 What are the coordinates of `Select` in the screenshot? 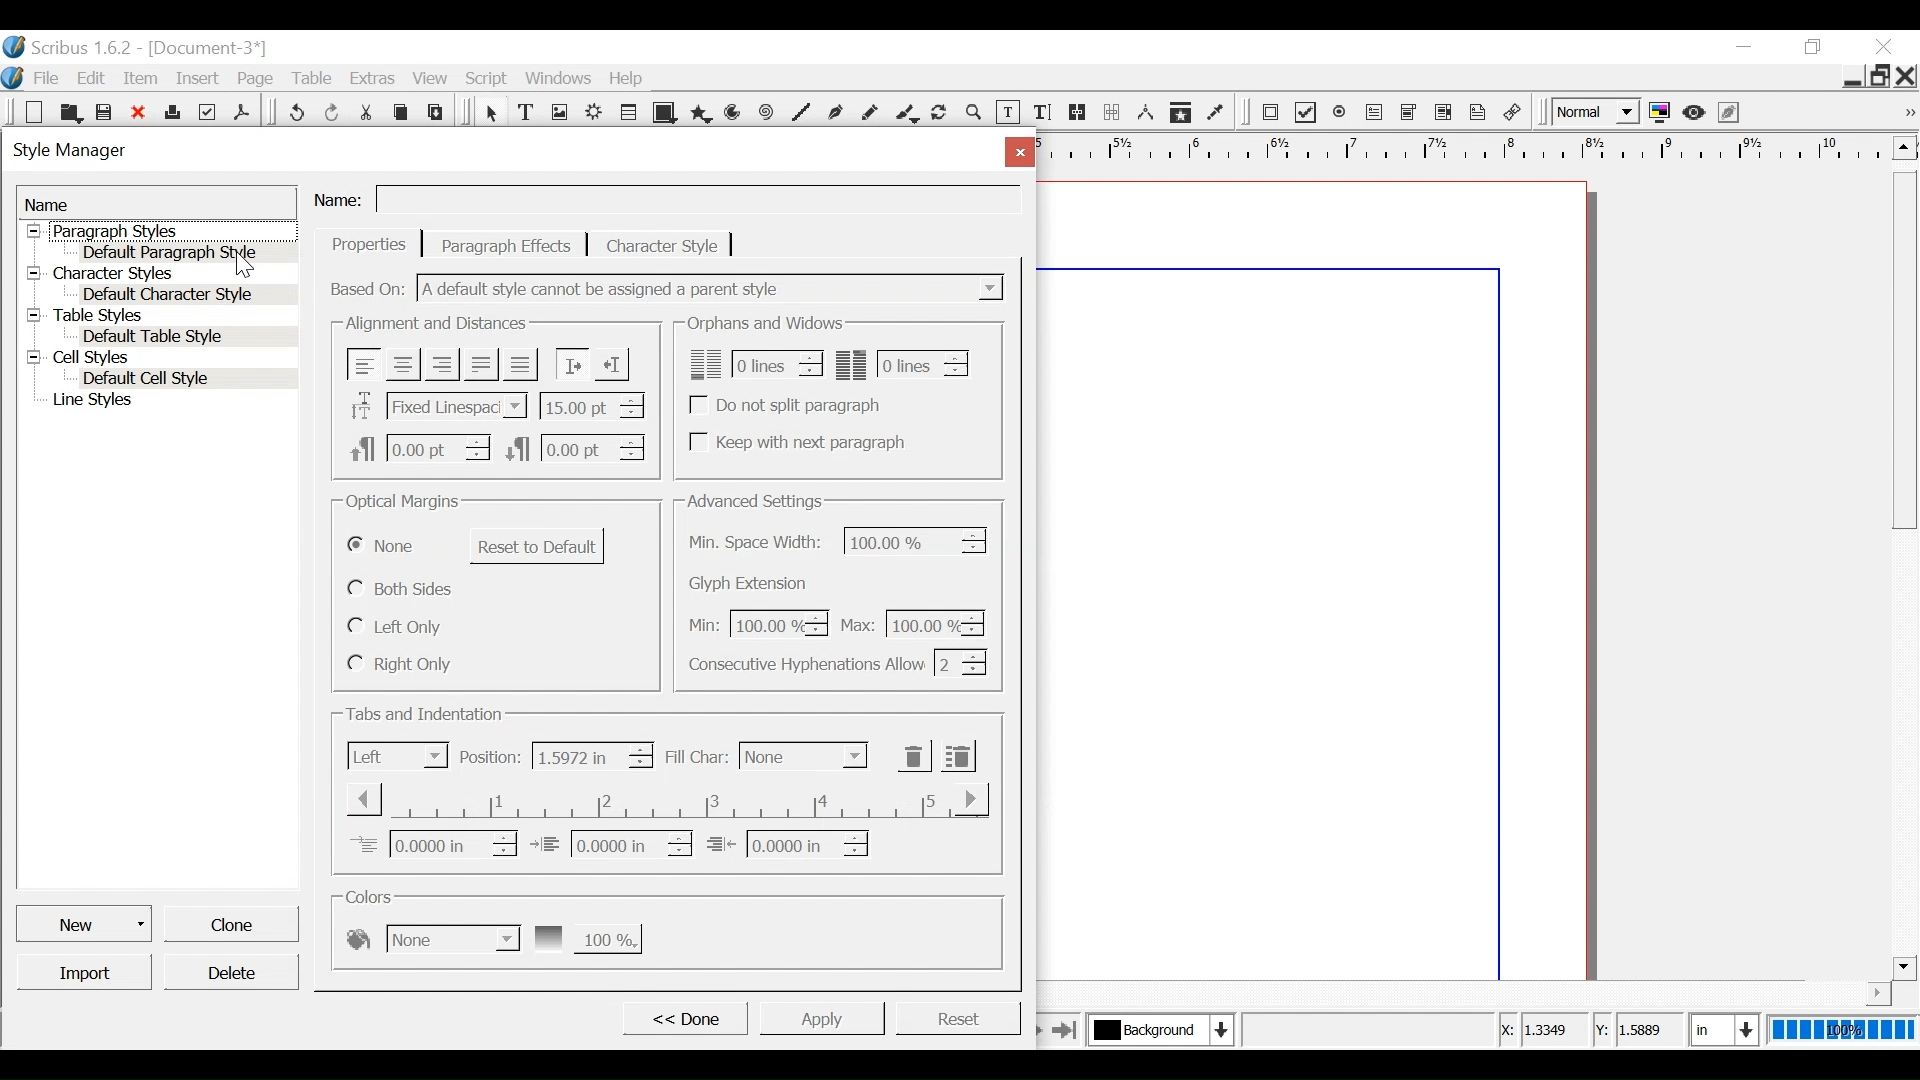 It's located at (803, 756).